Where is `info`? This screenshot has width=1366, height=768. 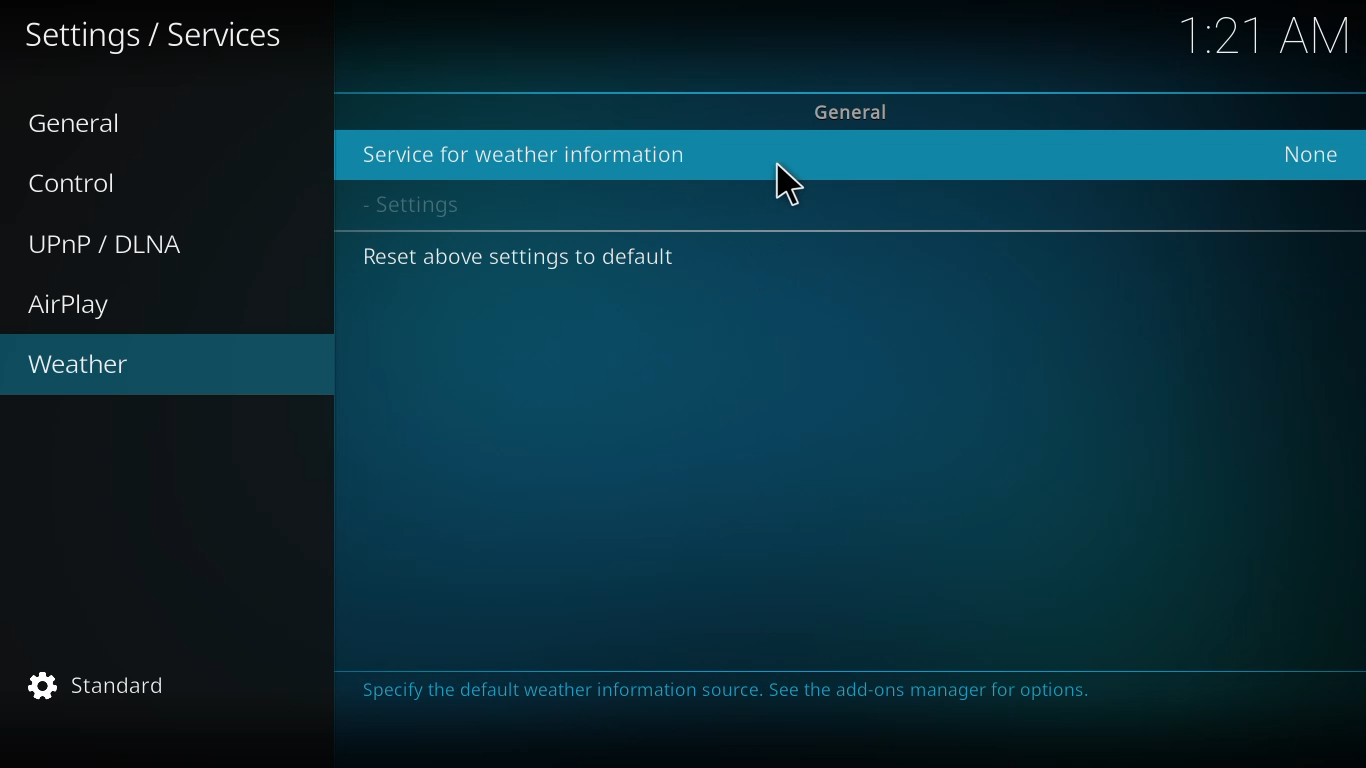 info is located at coordinates (731, 693).